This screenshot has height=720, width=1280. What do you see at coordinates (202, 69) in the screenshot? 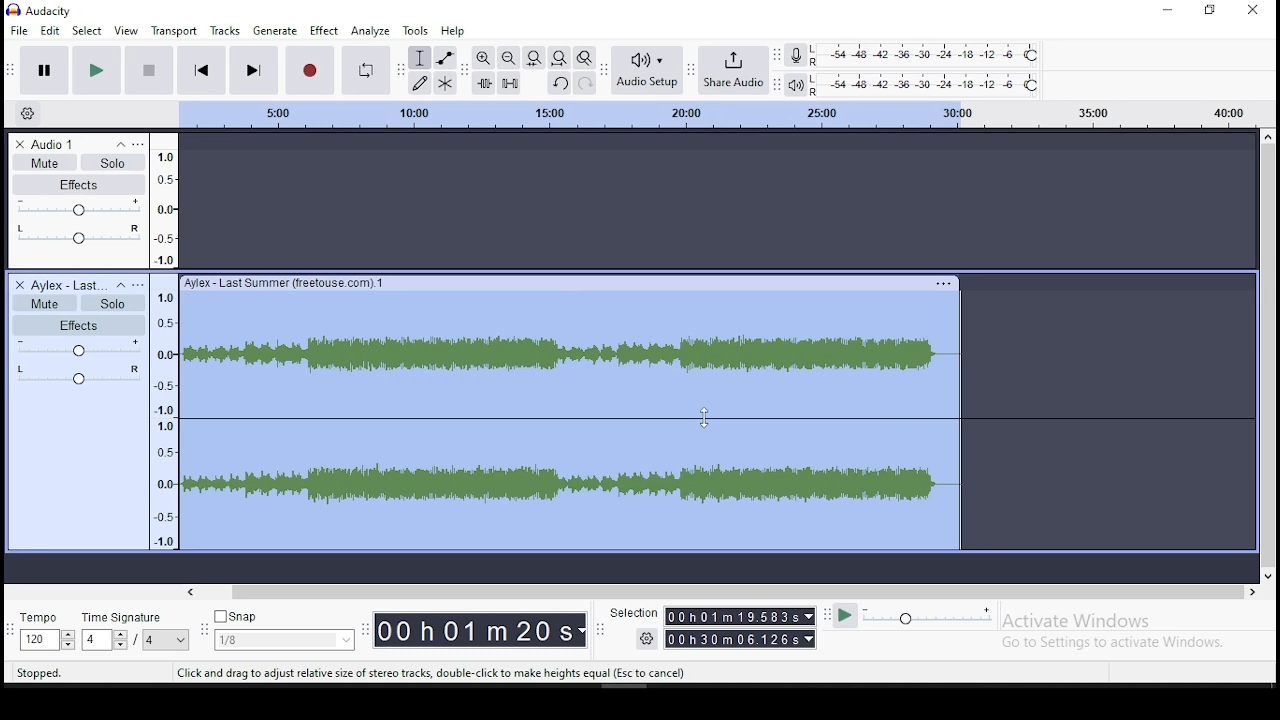
I see `skip to start` at bounding box center [202, 69].